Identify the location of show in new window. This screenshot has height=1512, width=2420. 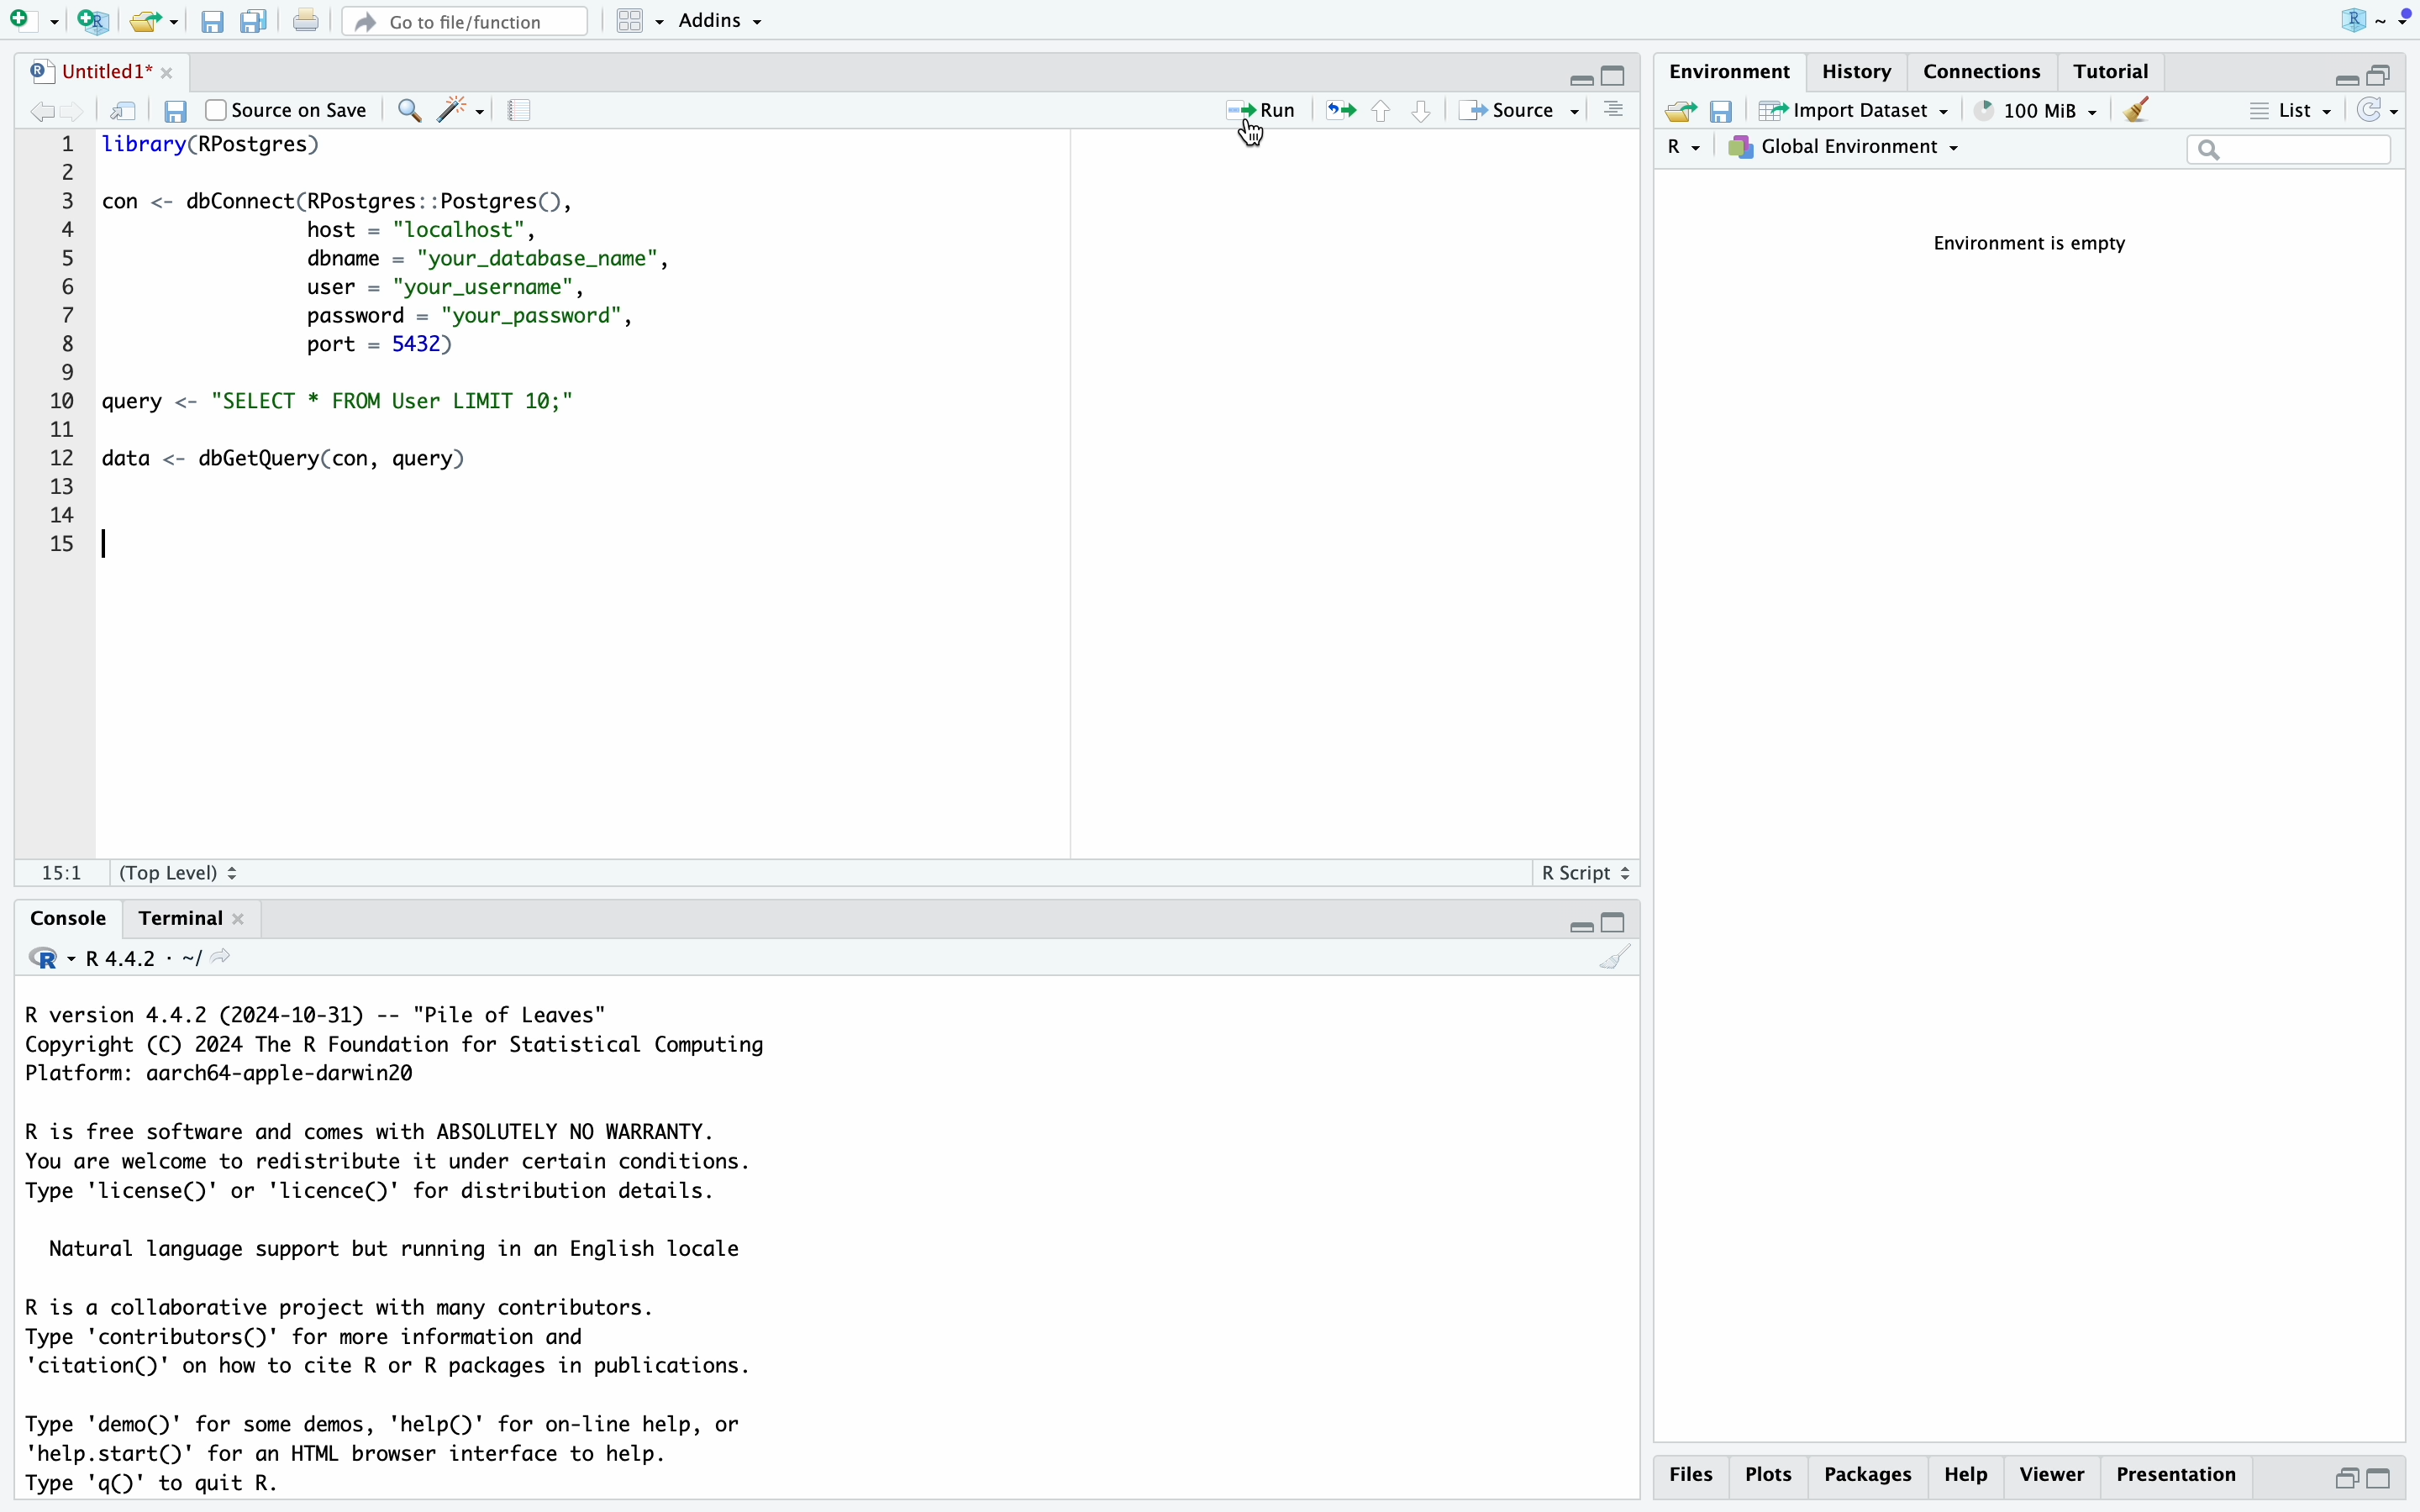
(126, 112).